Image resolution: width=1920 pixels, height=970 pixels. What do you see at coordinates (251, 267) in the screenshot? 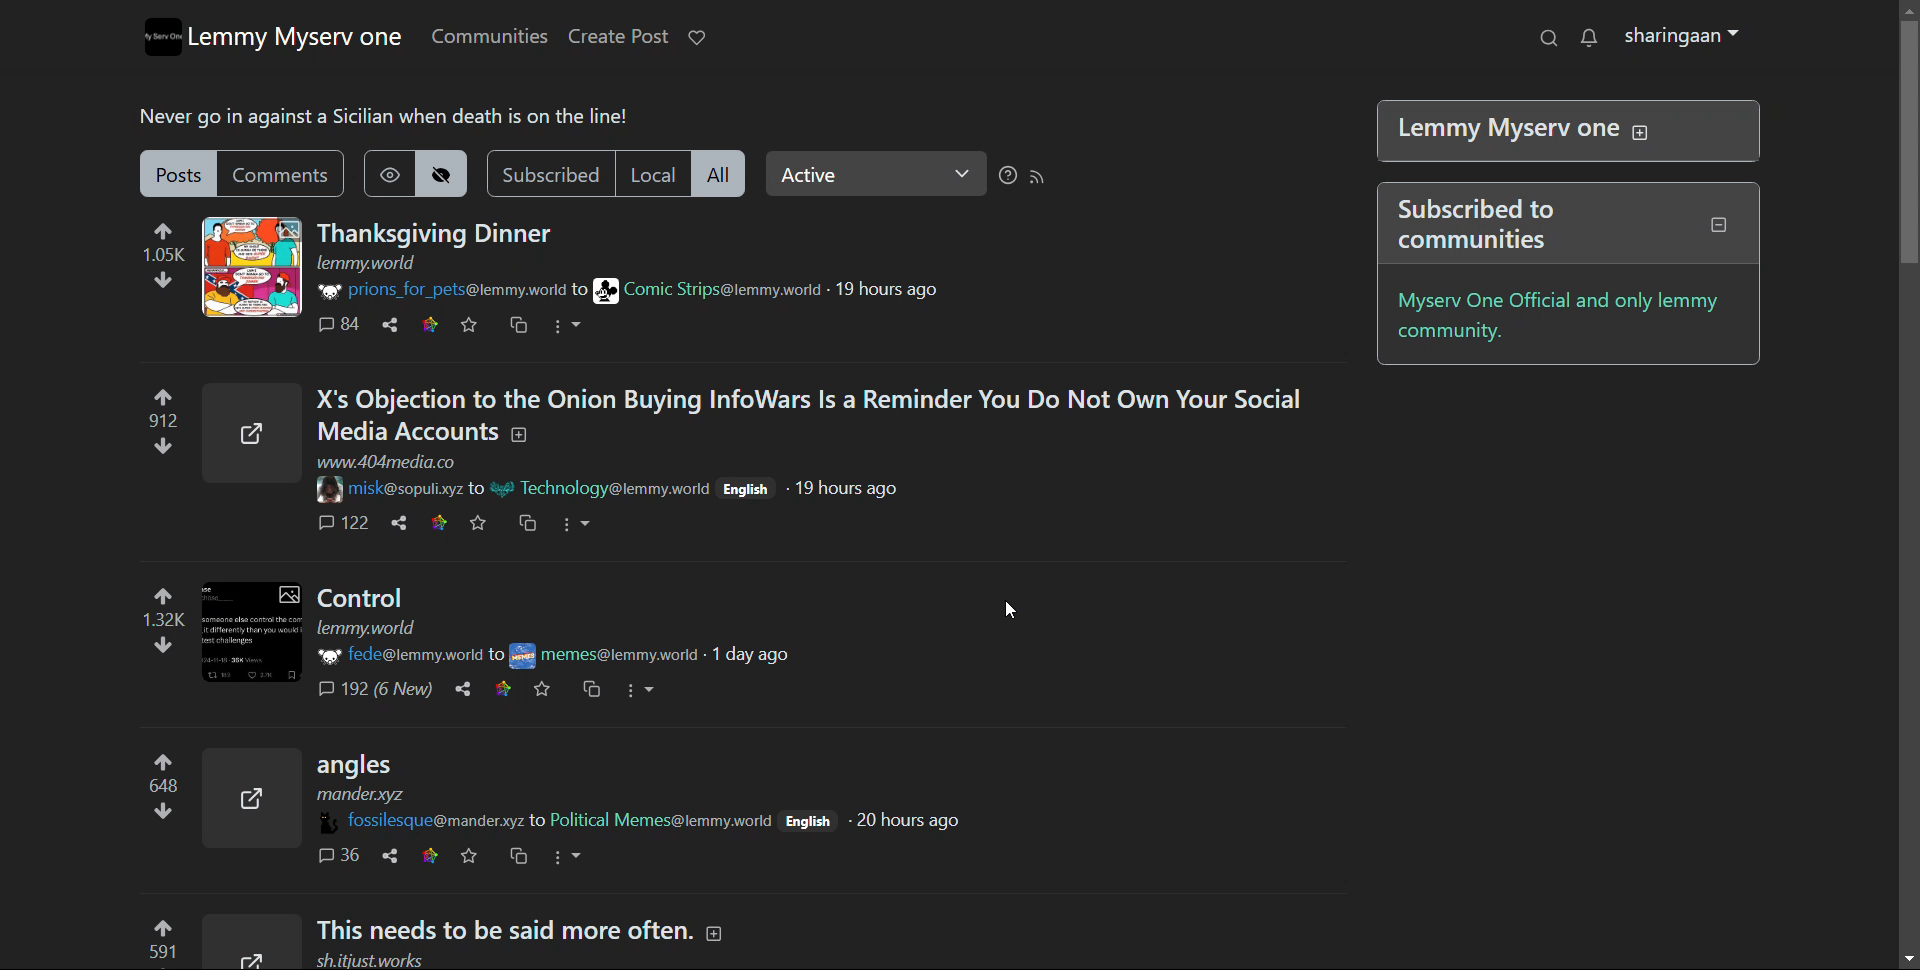
I see `expand here with the image` at bounding box center [251, 267].